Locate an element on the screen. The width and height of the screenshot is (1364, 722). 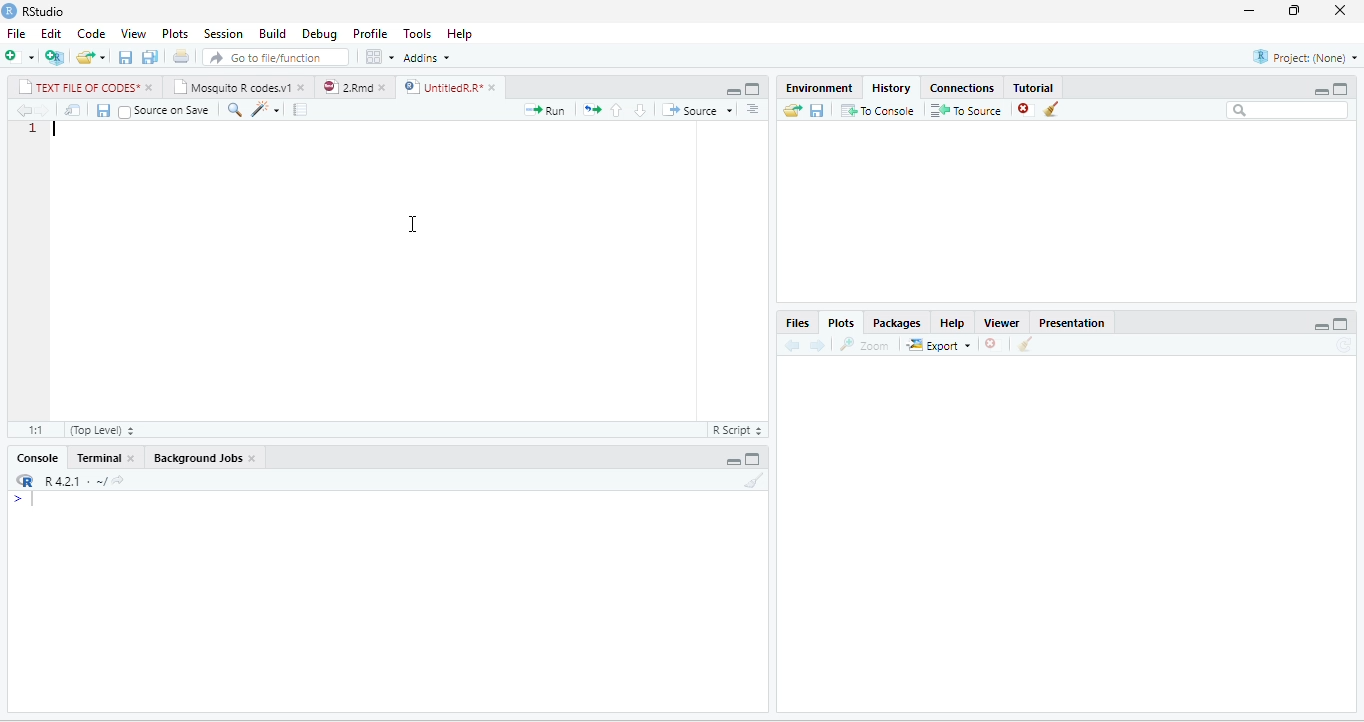
RStudio is located at coordinates (46, 12).